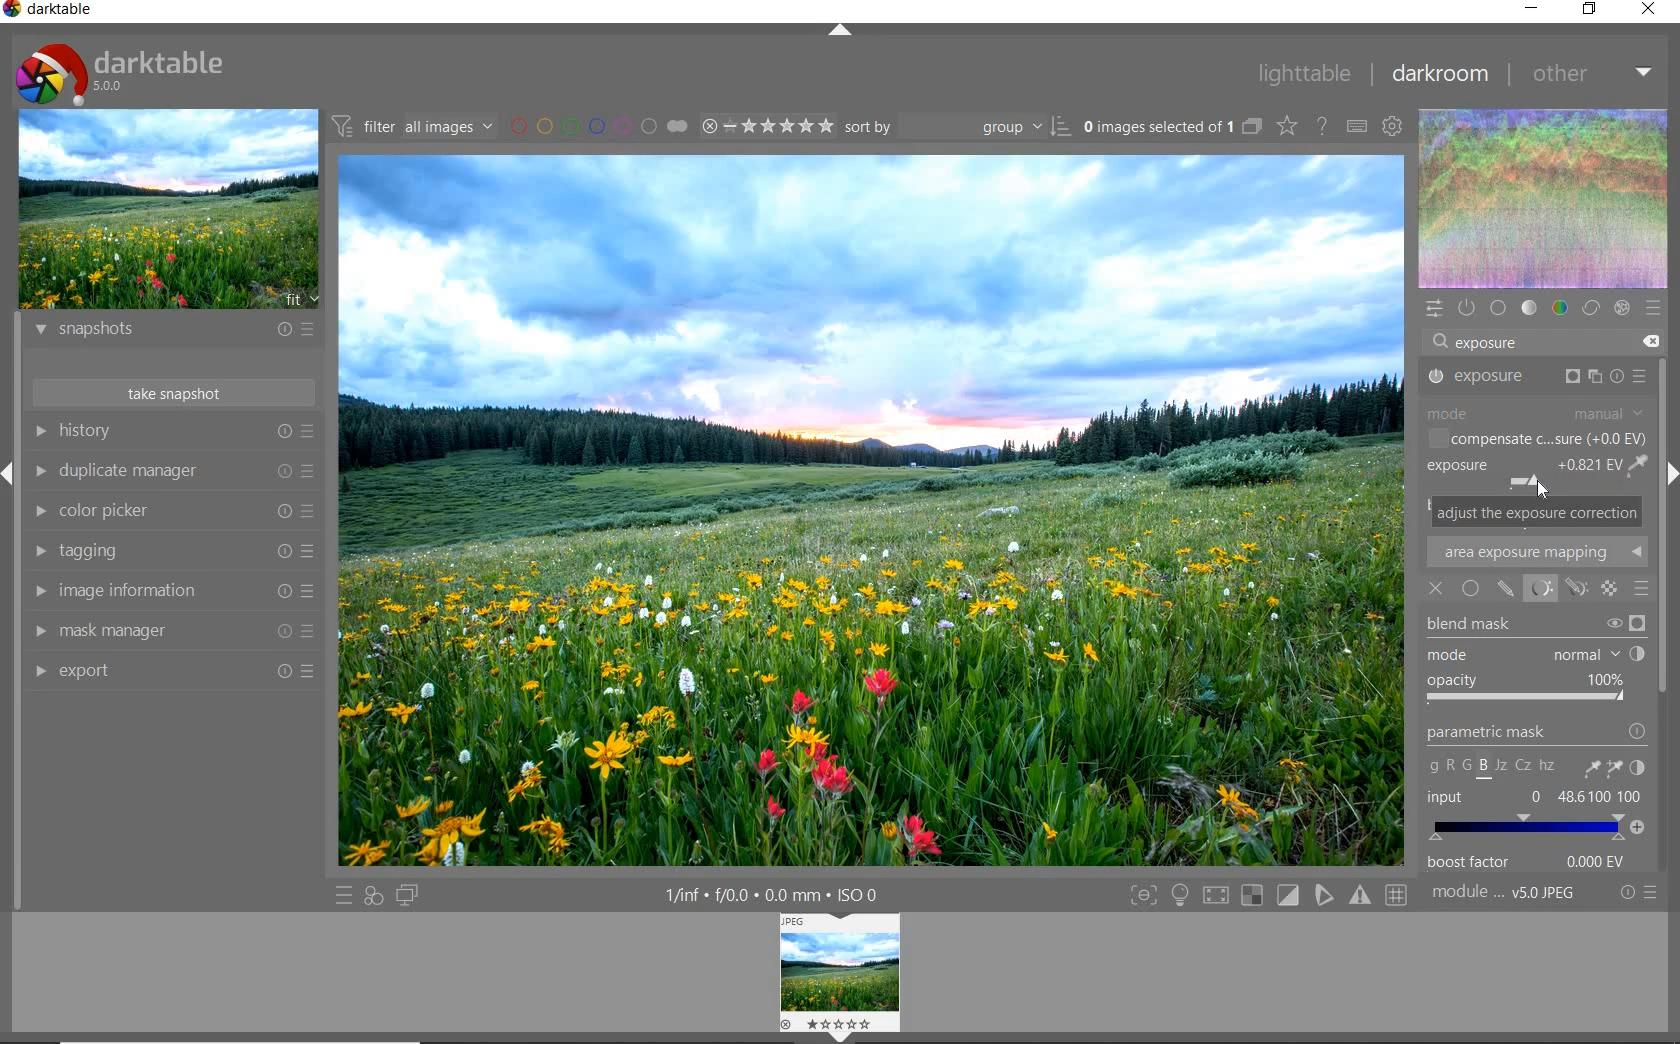 This screenshot has height=1044, width=1680. What do you see at coordinates (1530, 309) in the screenshot?
I see `tone` at bounding box center [1530, 309].